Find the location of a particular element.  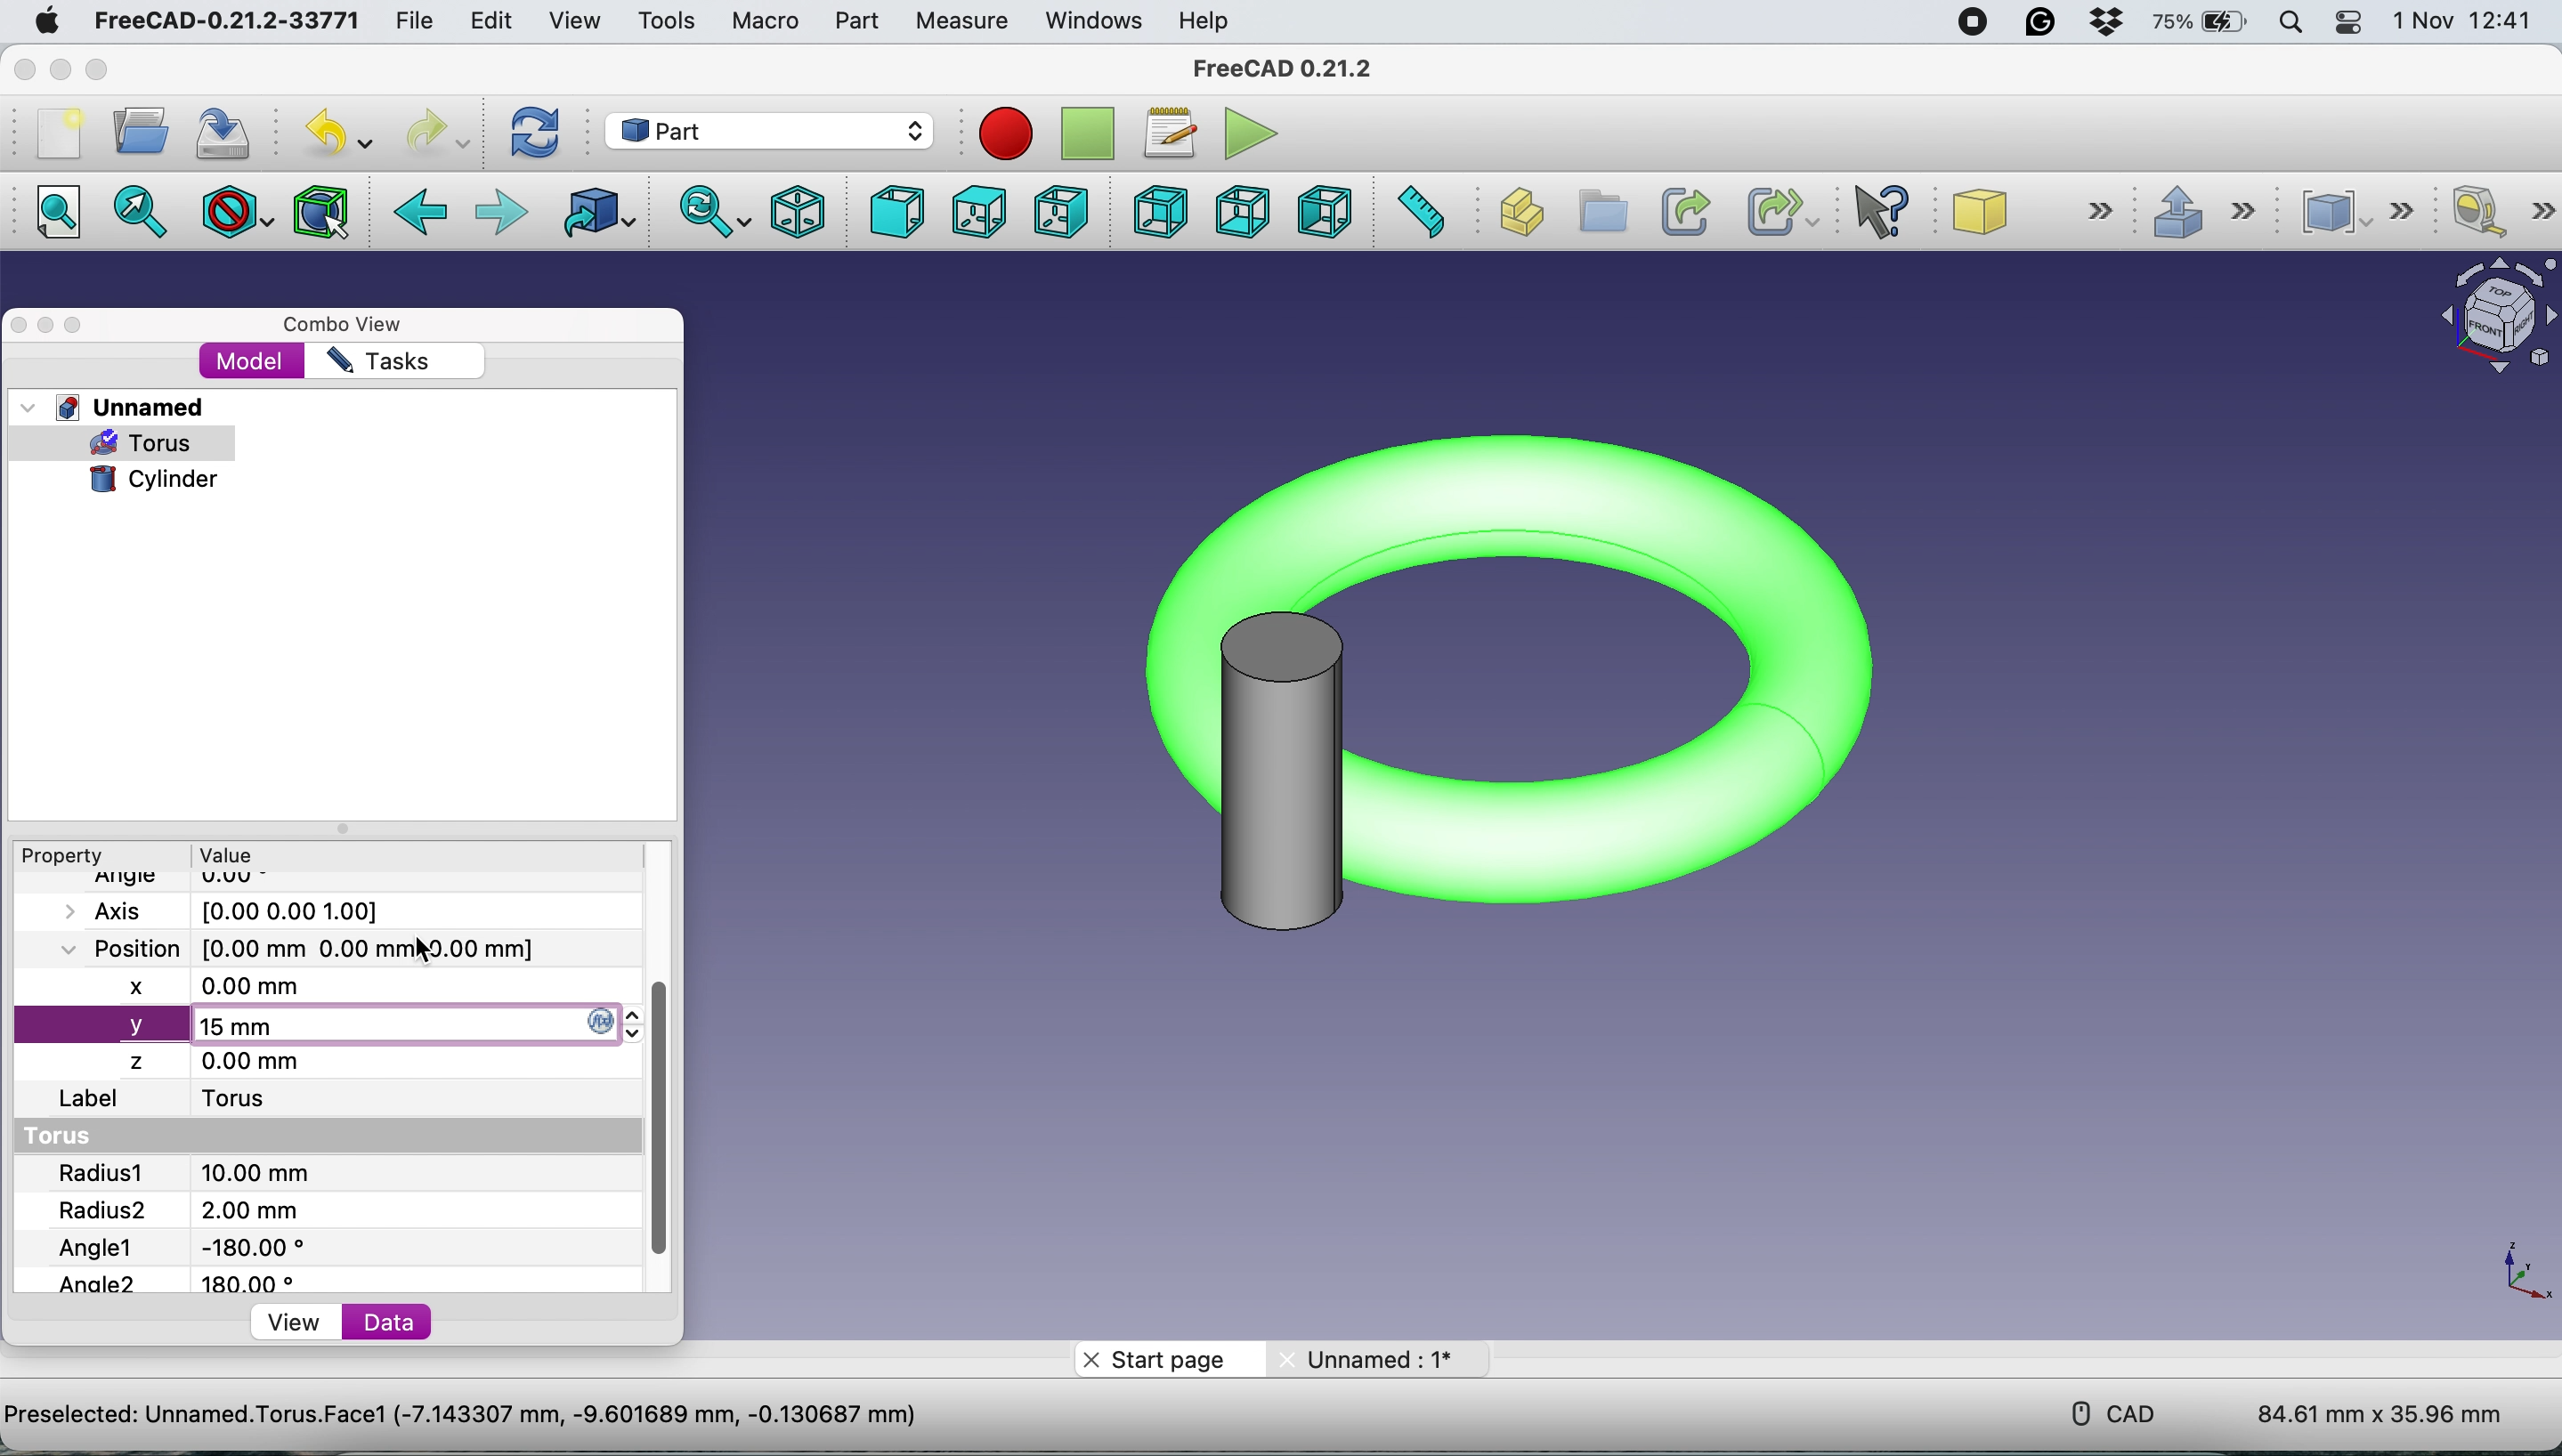

Angle1 and angle2's value is located at coordinates (199, 1263).